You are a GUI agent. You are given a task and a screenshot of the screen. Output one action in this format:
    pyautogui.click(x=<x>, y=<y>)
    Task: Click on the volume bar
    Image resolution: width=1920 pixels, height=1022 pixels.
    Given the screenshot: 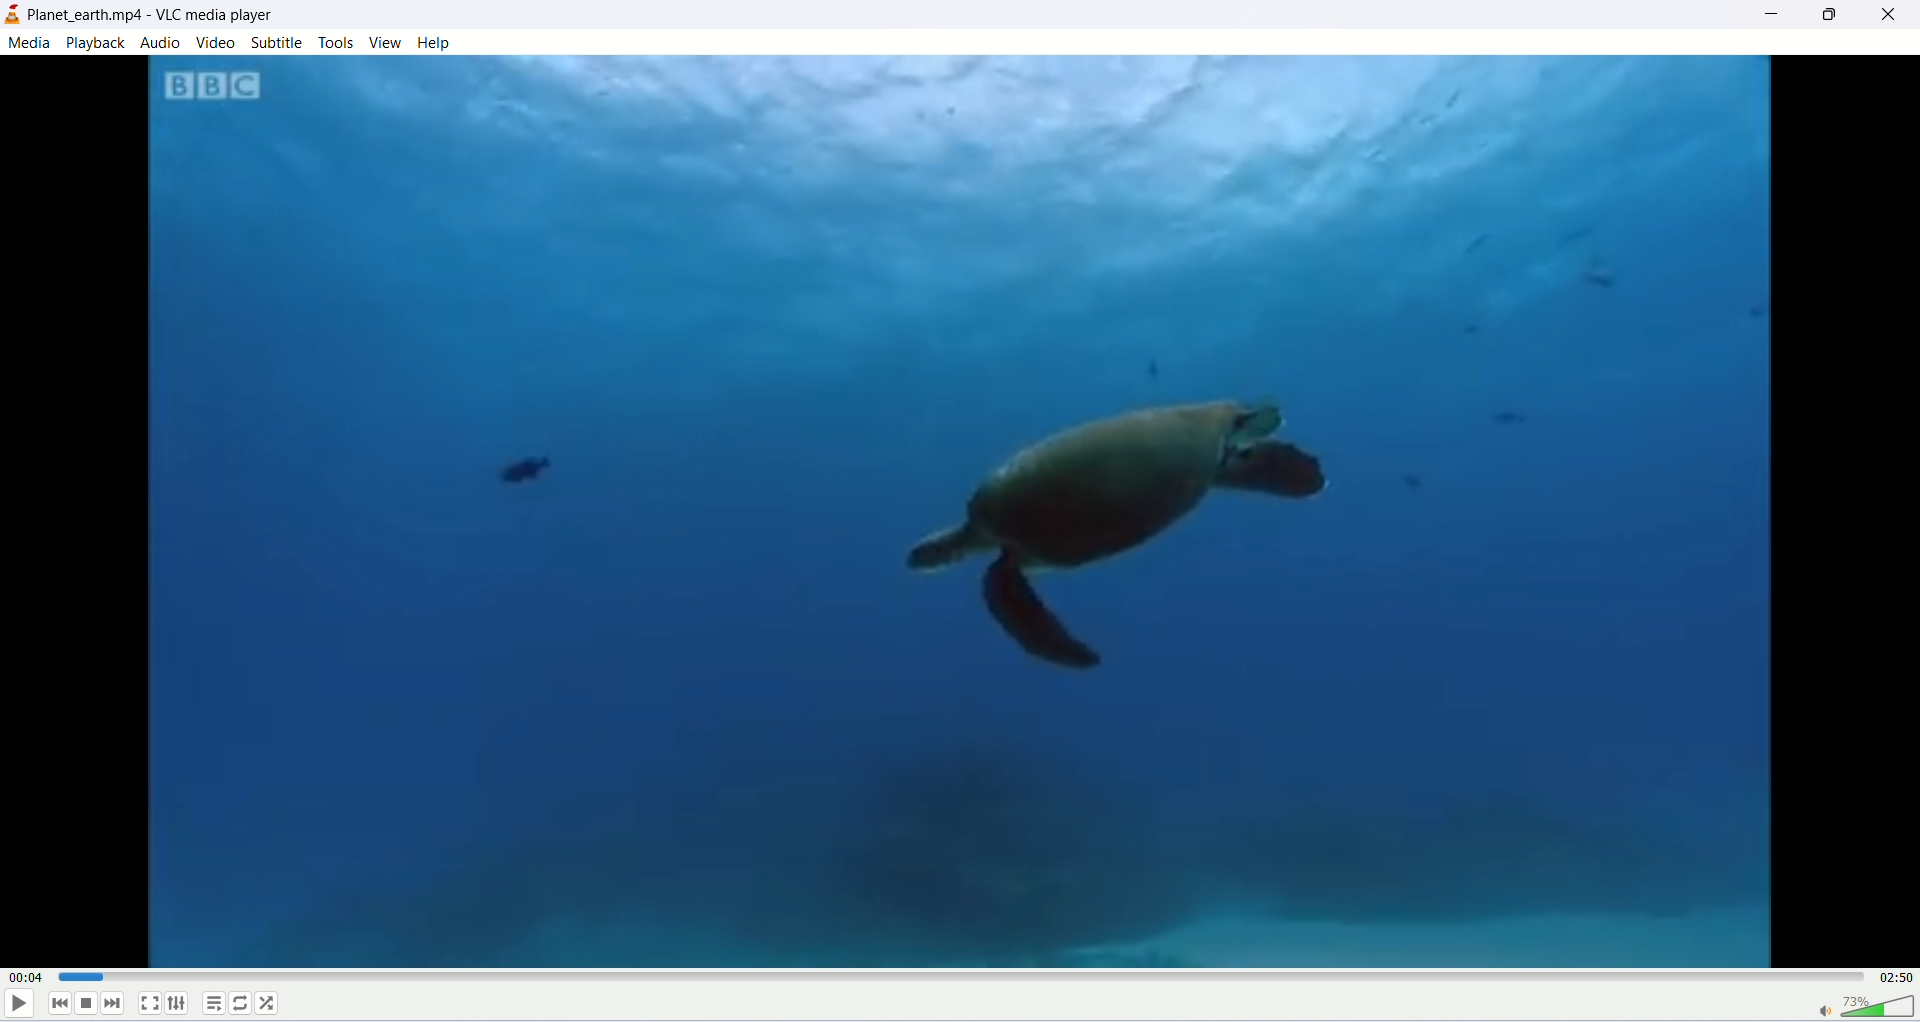 What is the action you would take?
    pyautogui.click(x=1866, y=1004)
    